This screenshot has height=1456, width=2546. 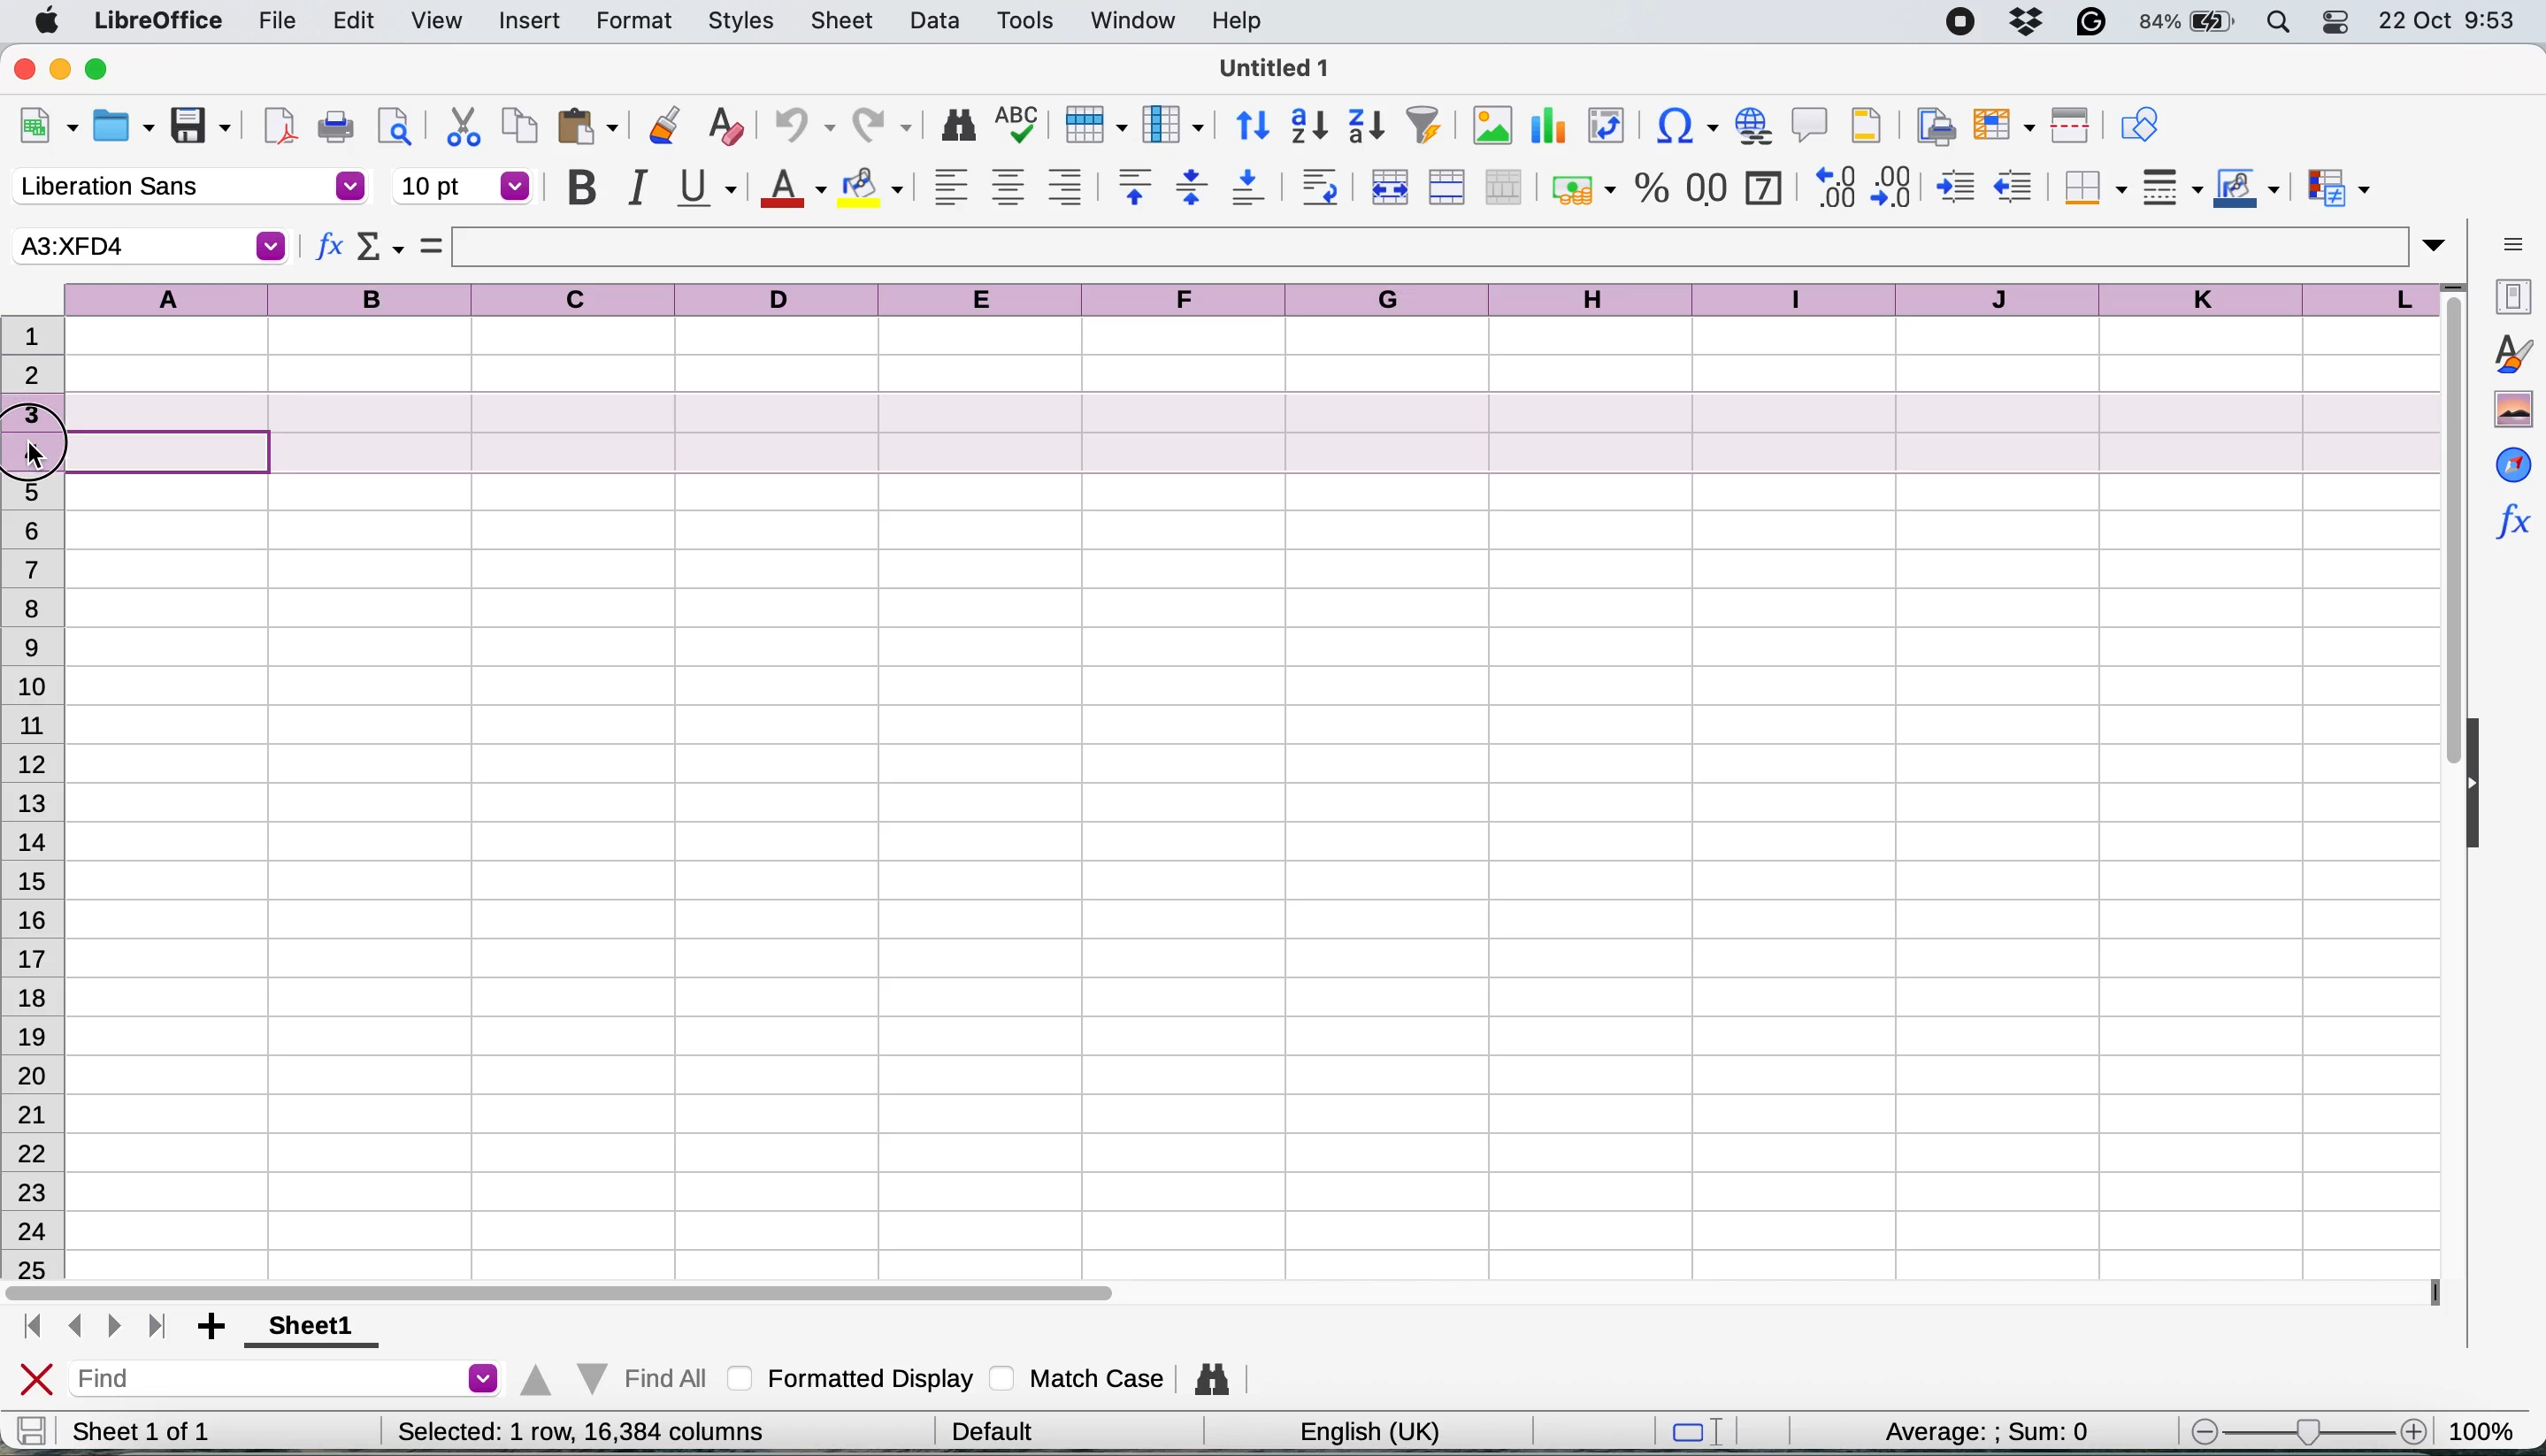 What do you see at coordinates (1998, 125) in the screenshot?
I see `freeze rows and columns` at bounding box center [1998, 125].